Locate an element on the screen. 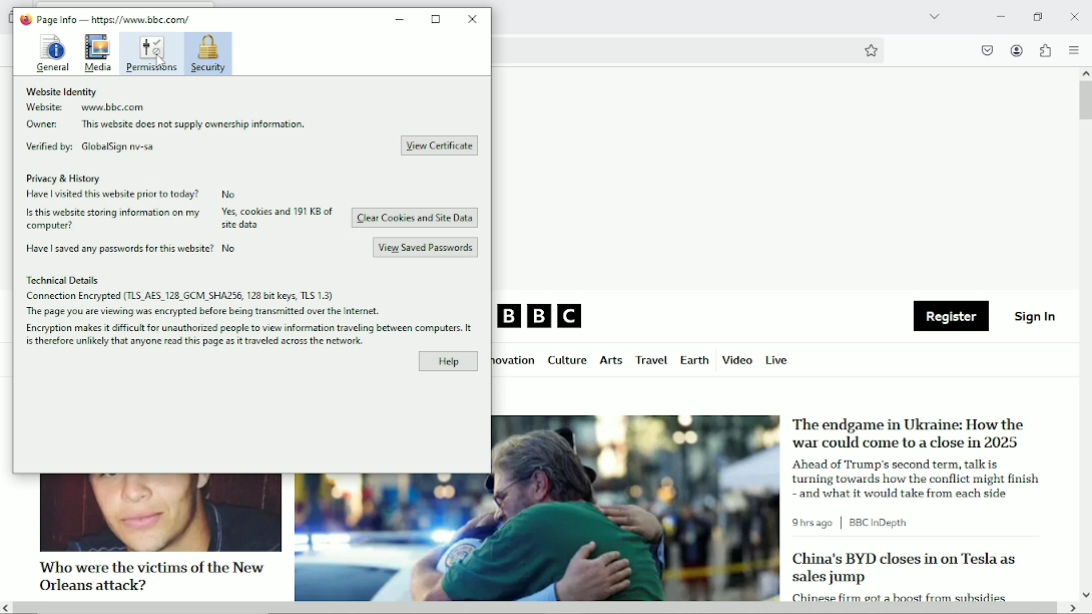 This screenshot has height=614, width=1092. open application menu is located at coordinates (1073, 50).